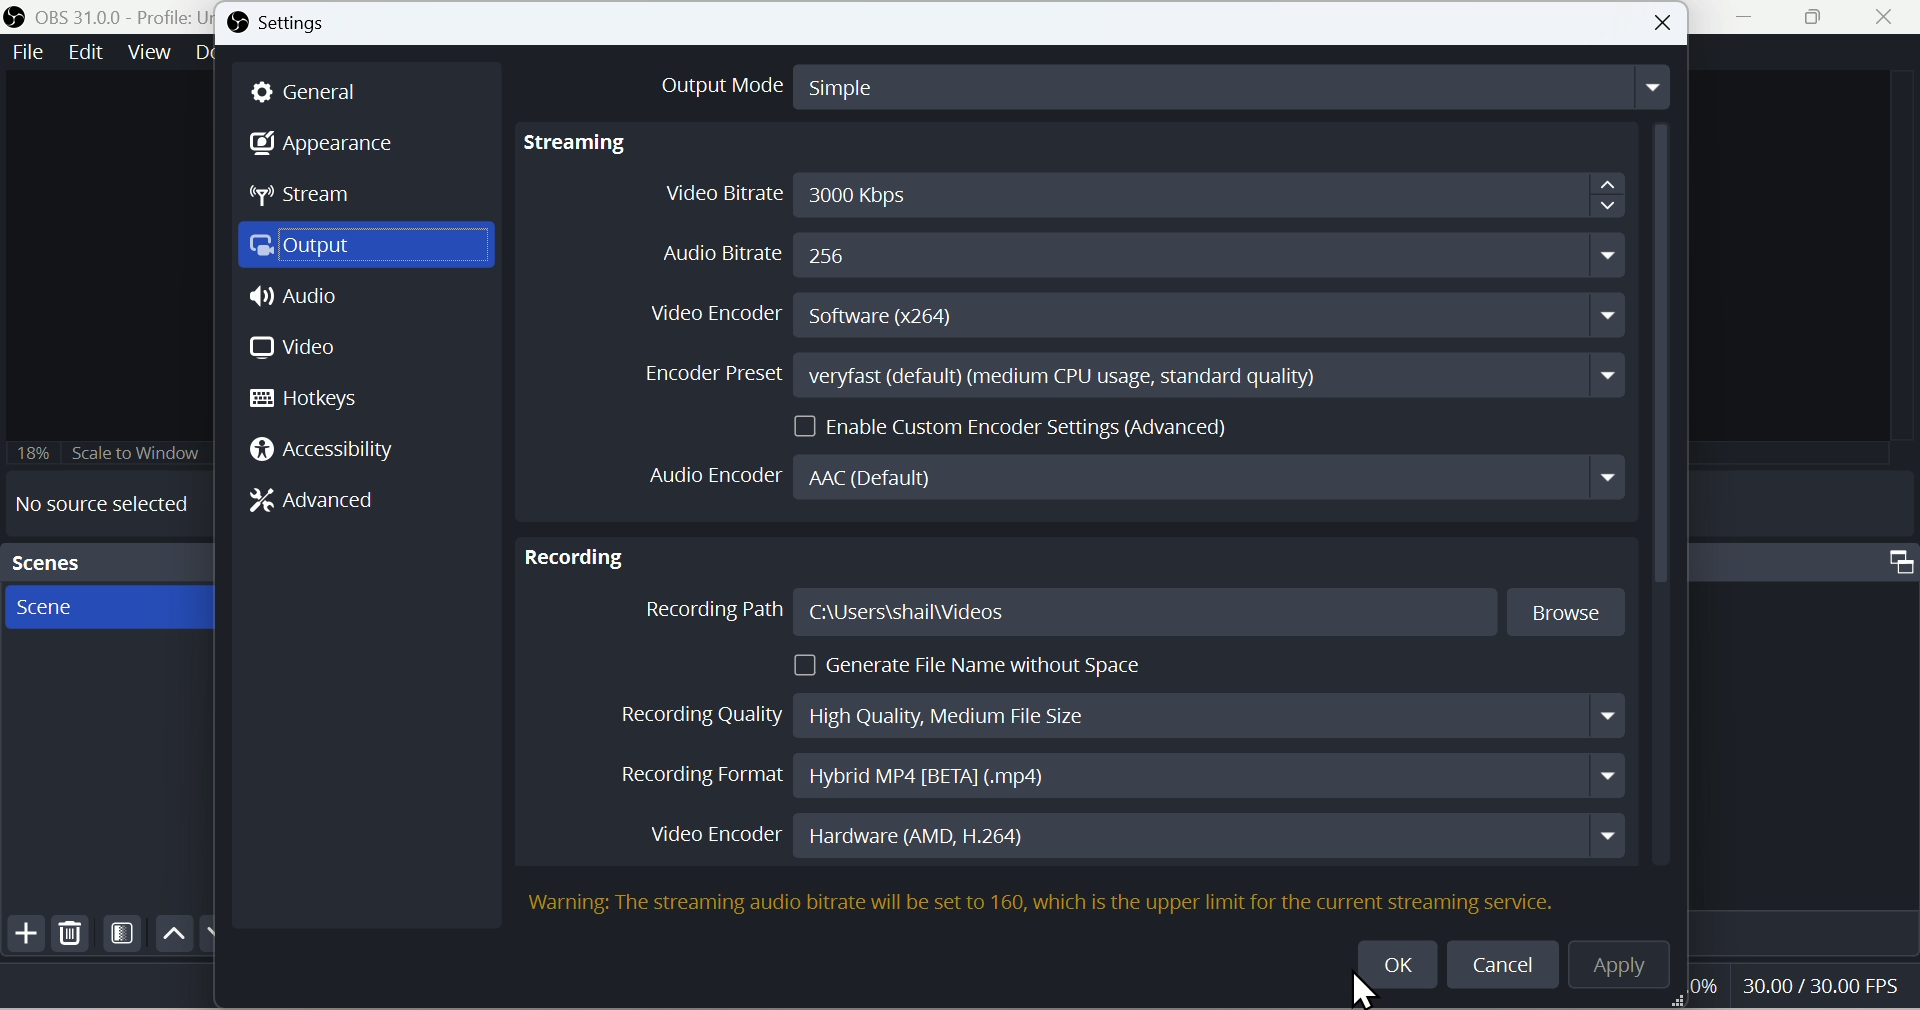  What do you see at coordinates (315, 398) in the screenshot?
I see `Hotkeys` at bounding box center [315, 398].